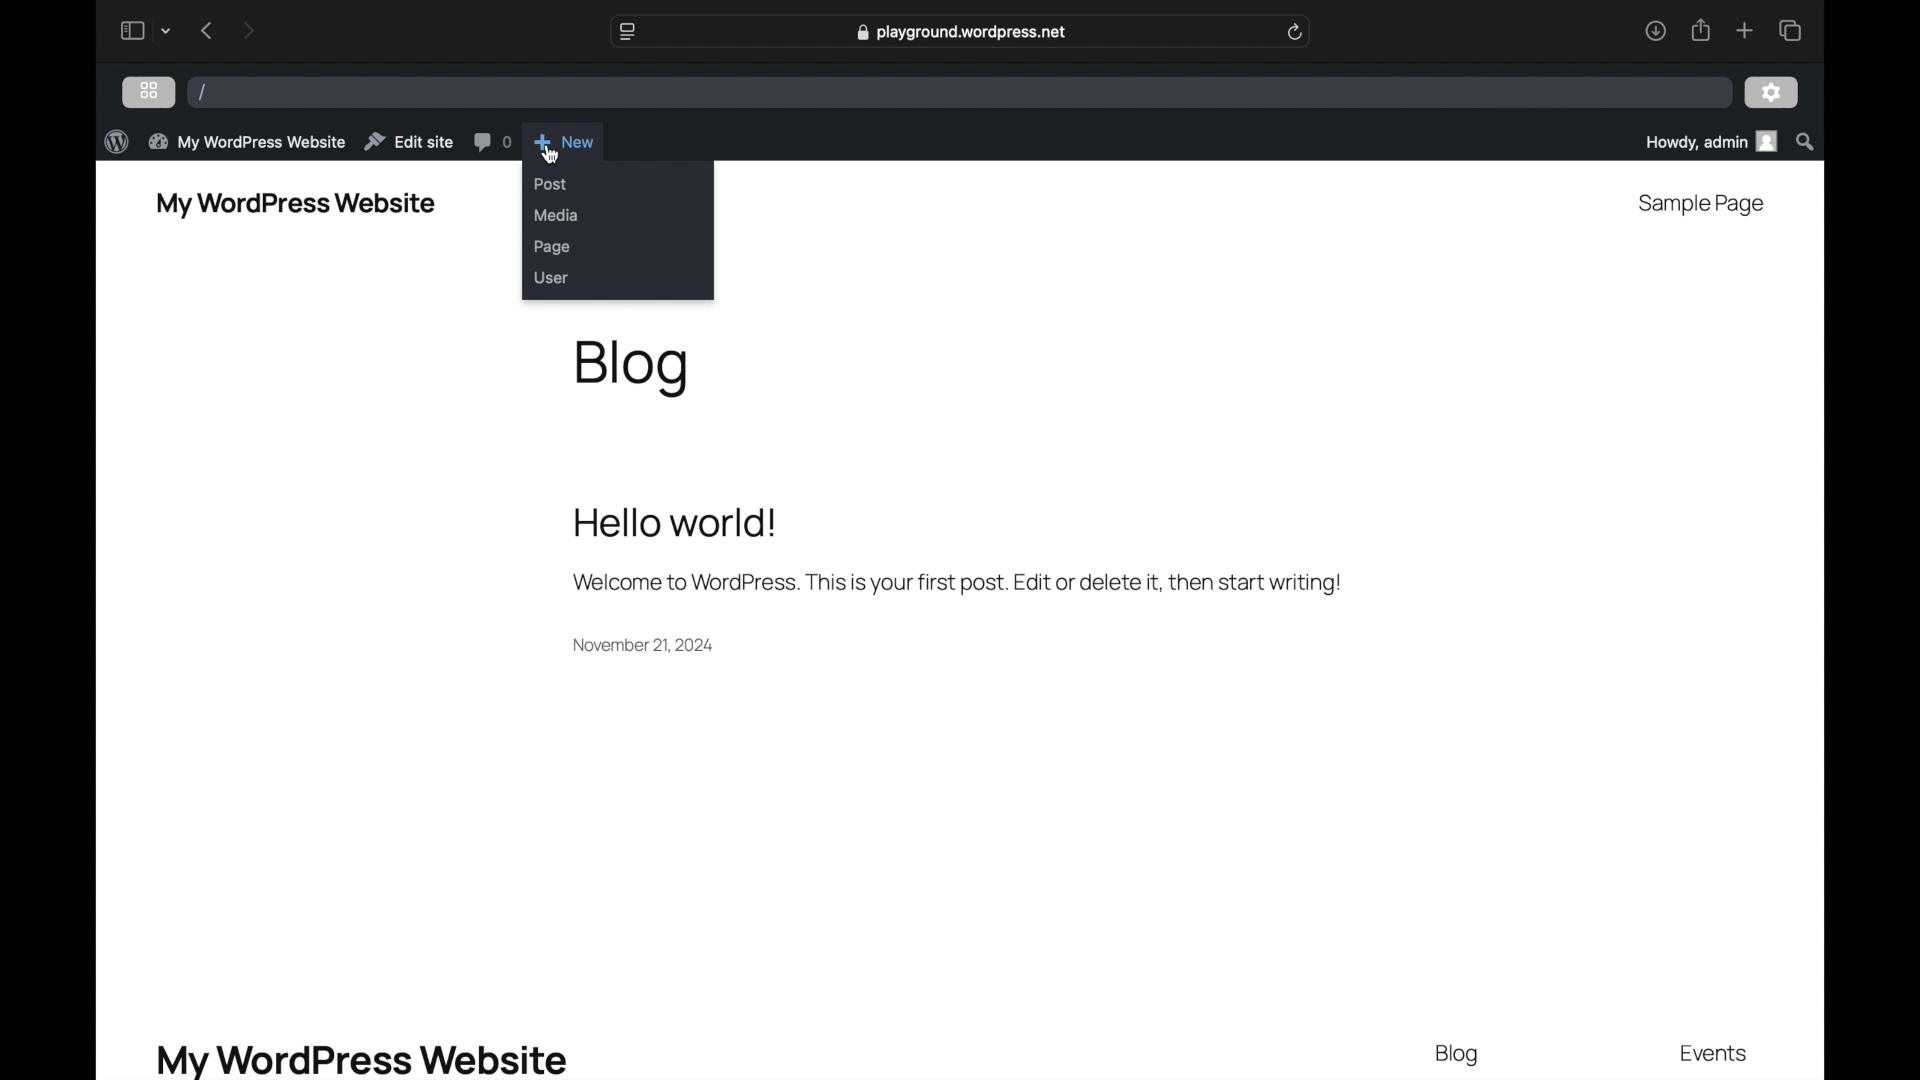  I want to click on welcome message, so click(957, 553).